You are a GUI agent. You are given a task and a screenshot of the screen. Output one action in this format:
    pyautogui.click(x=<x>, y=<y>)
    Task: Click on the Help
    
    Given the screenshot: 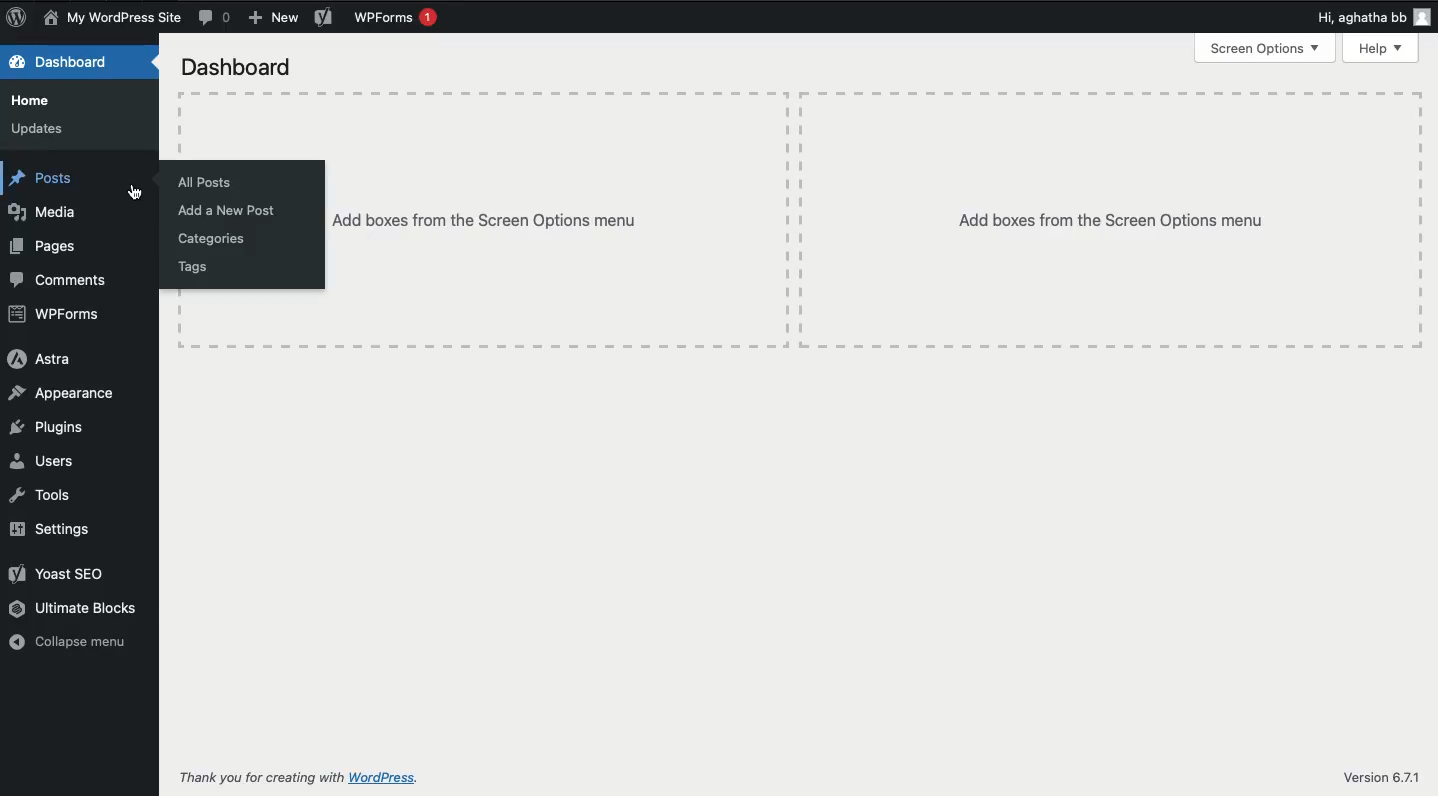 What is the action you would take?
    pyautogui.click(x=1380, y=50)
    